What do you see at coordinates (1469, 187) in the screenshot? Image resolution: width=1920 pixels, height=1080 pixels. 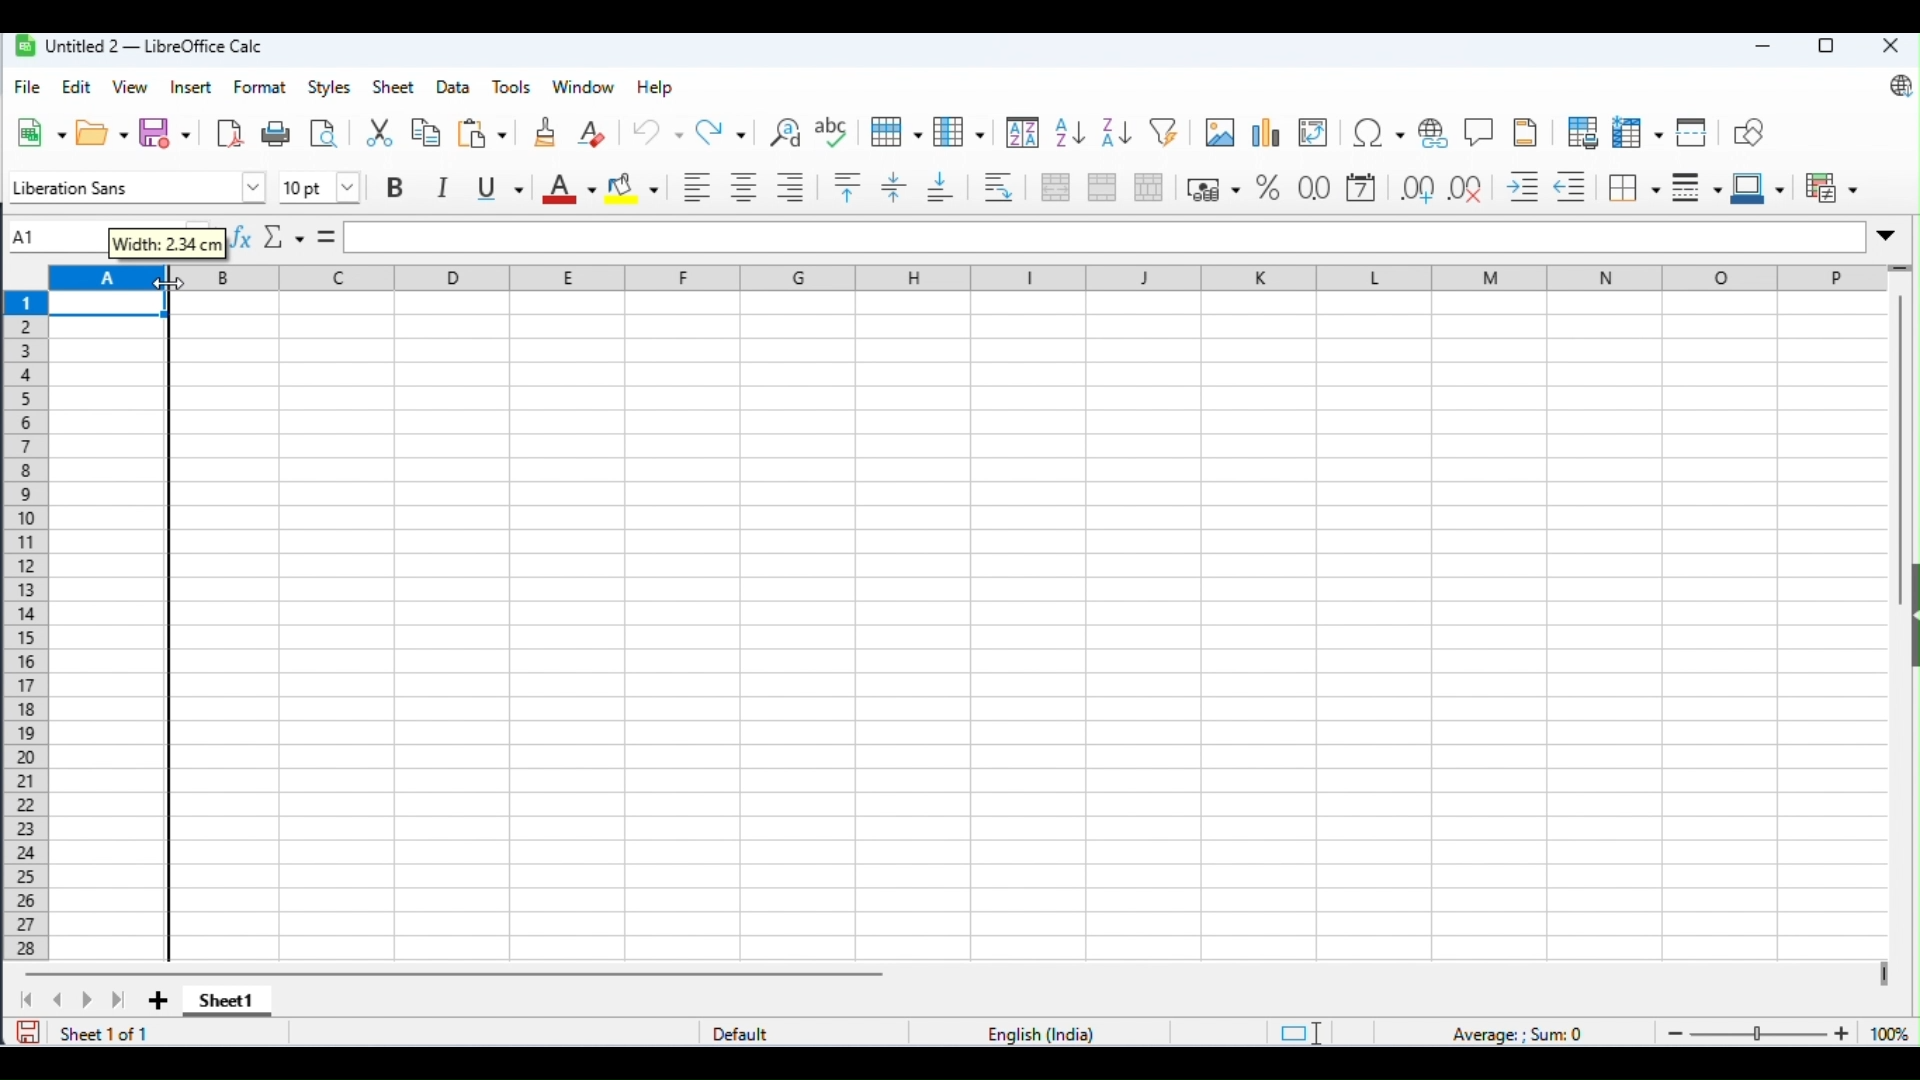 I see `remove decimal place` at bounding box center [1469, 187].